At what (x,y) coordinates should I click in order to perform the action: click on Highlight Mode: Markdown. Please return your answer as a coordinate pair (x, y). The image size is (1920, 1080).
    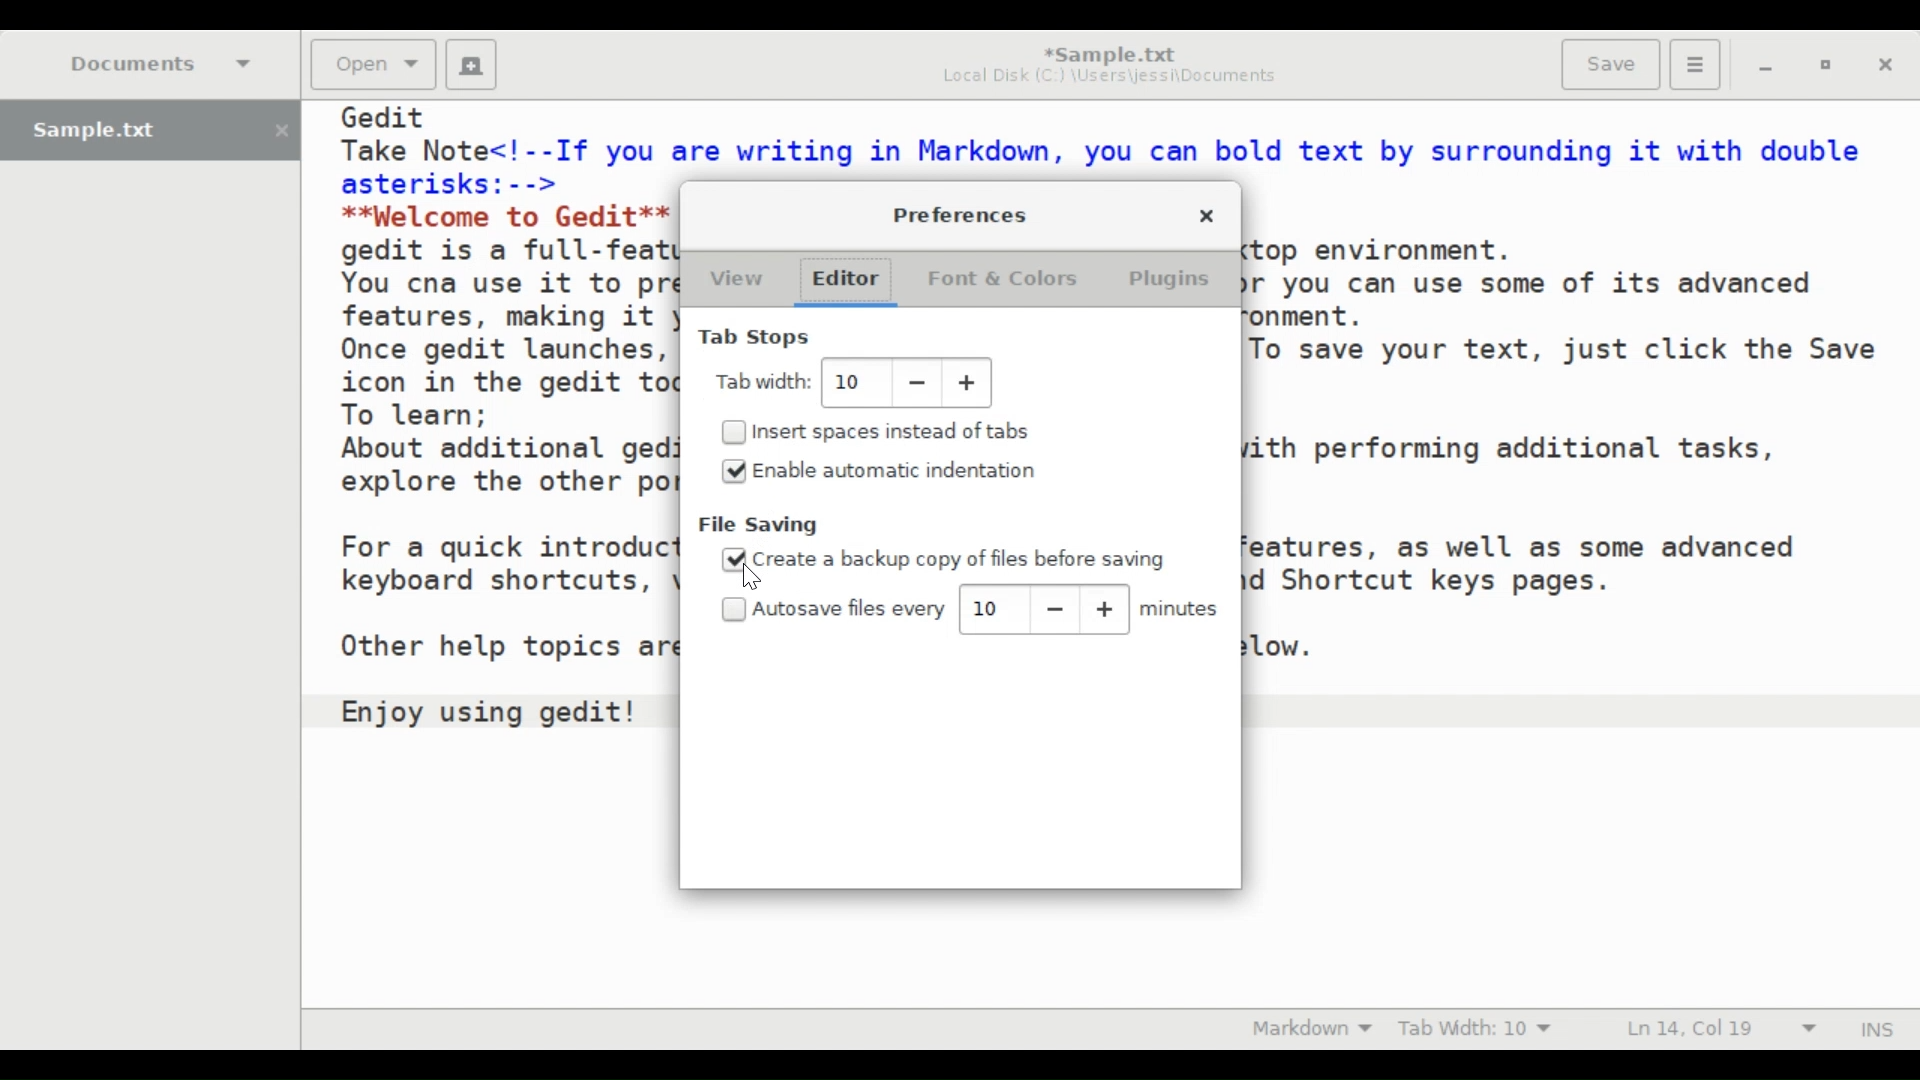
    Looking at the image, I should click on (1312, 1029).